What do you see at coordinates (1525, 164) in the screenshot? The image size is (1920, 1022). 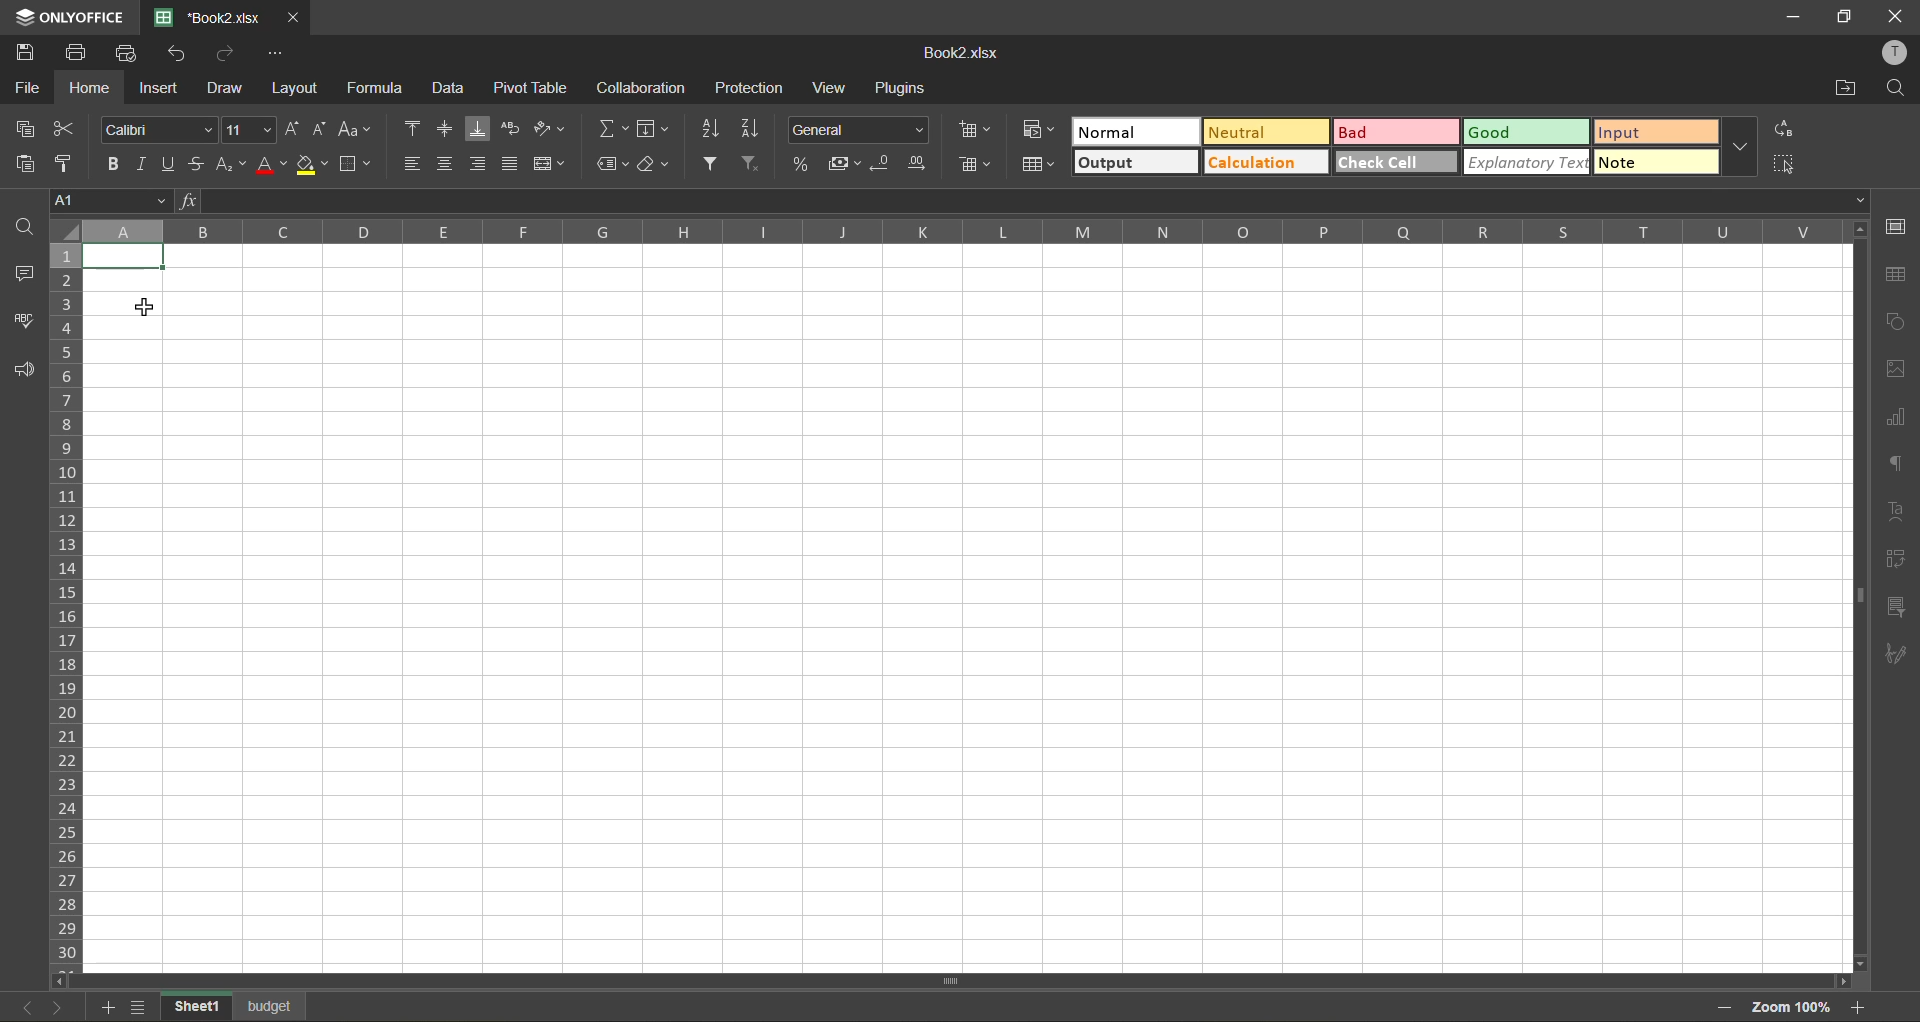 I see `explanatory text` at bounding box center [1525, 164].